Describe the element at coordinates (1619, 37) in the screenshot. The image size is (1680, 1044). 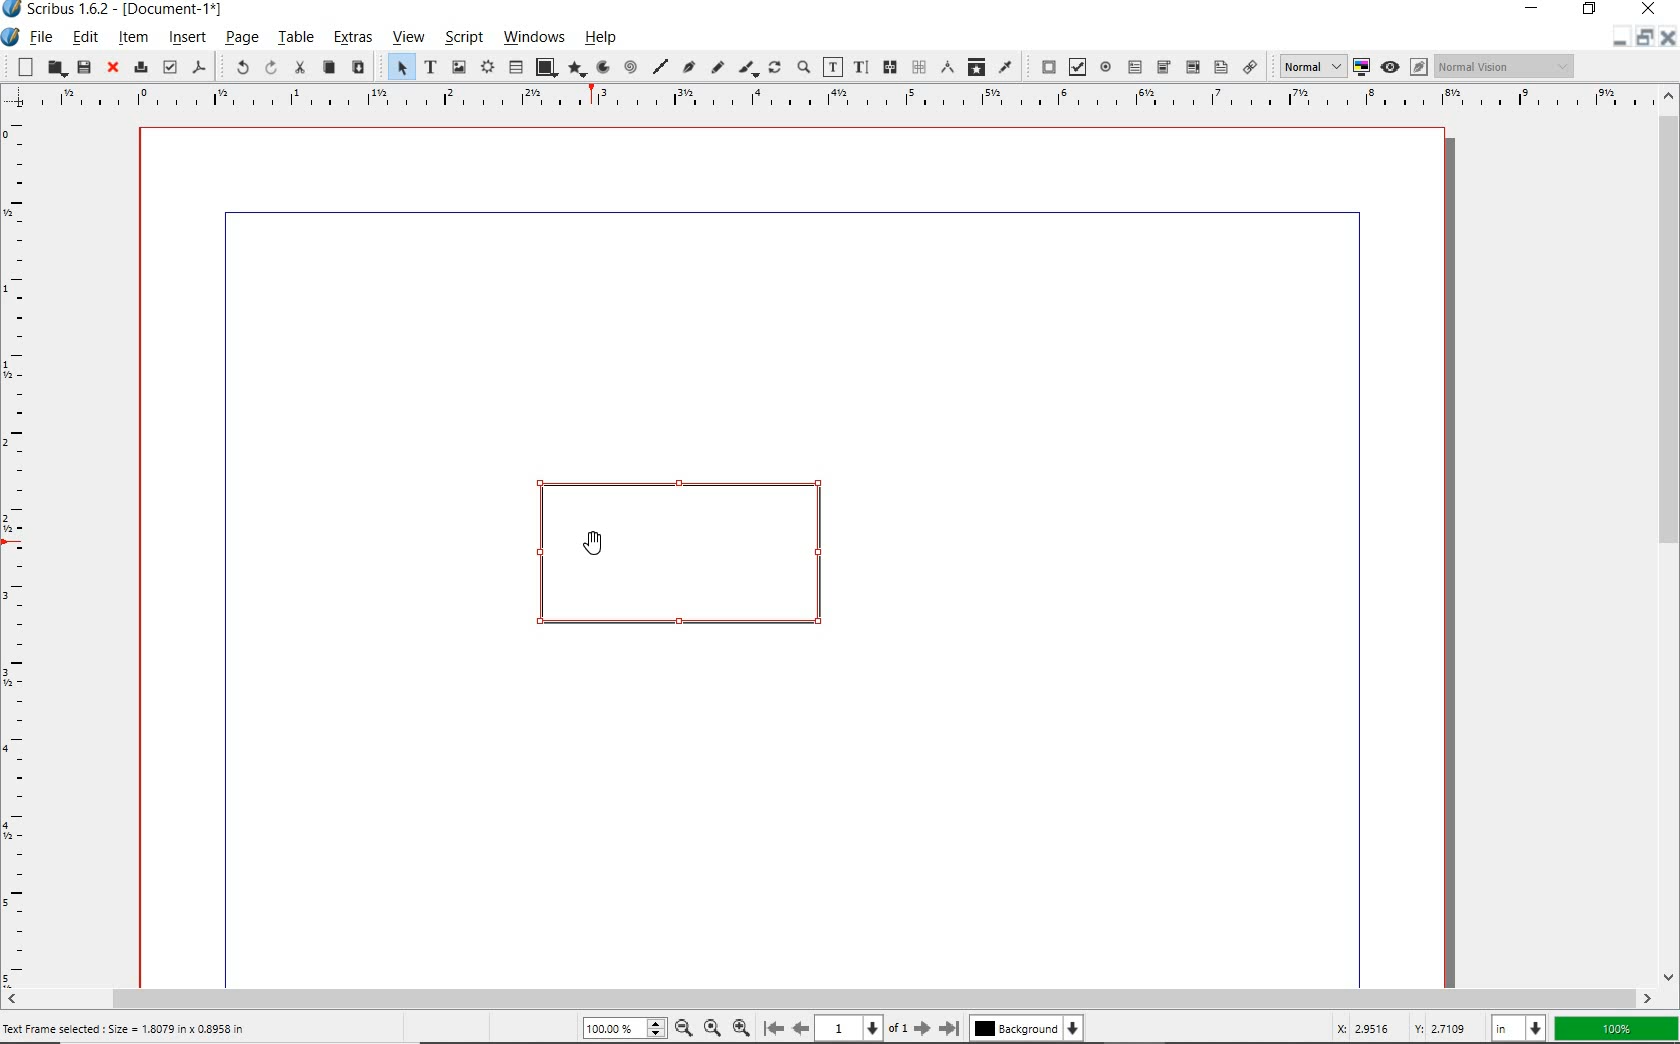
I see `Restore Down` at that location.